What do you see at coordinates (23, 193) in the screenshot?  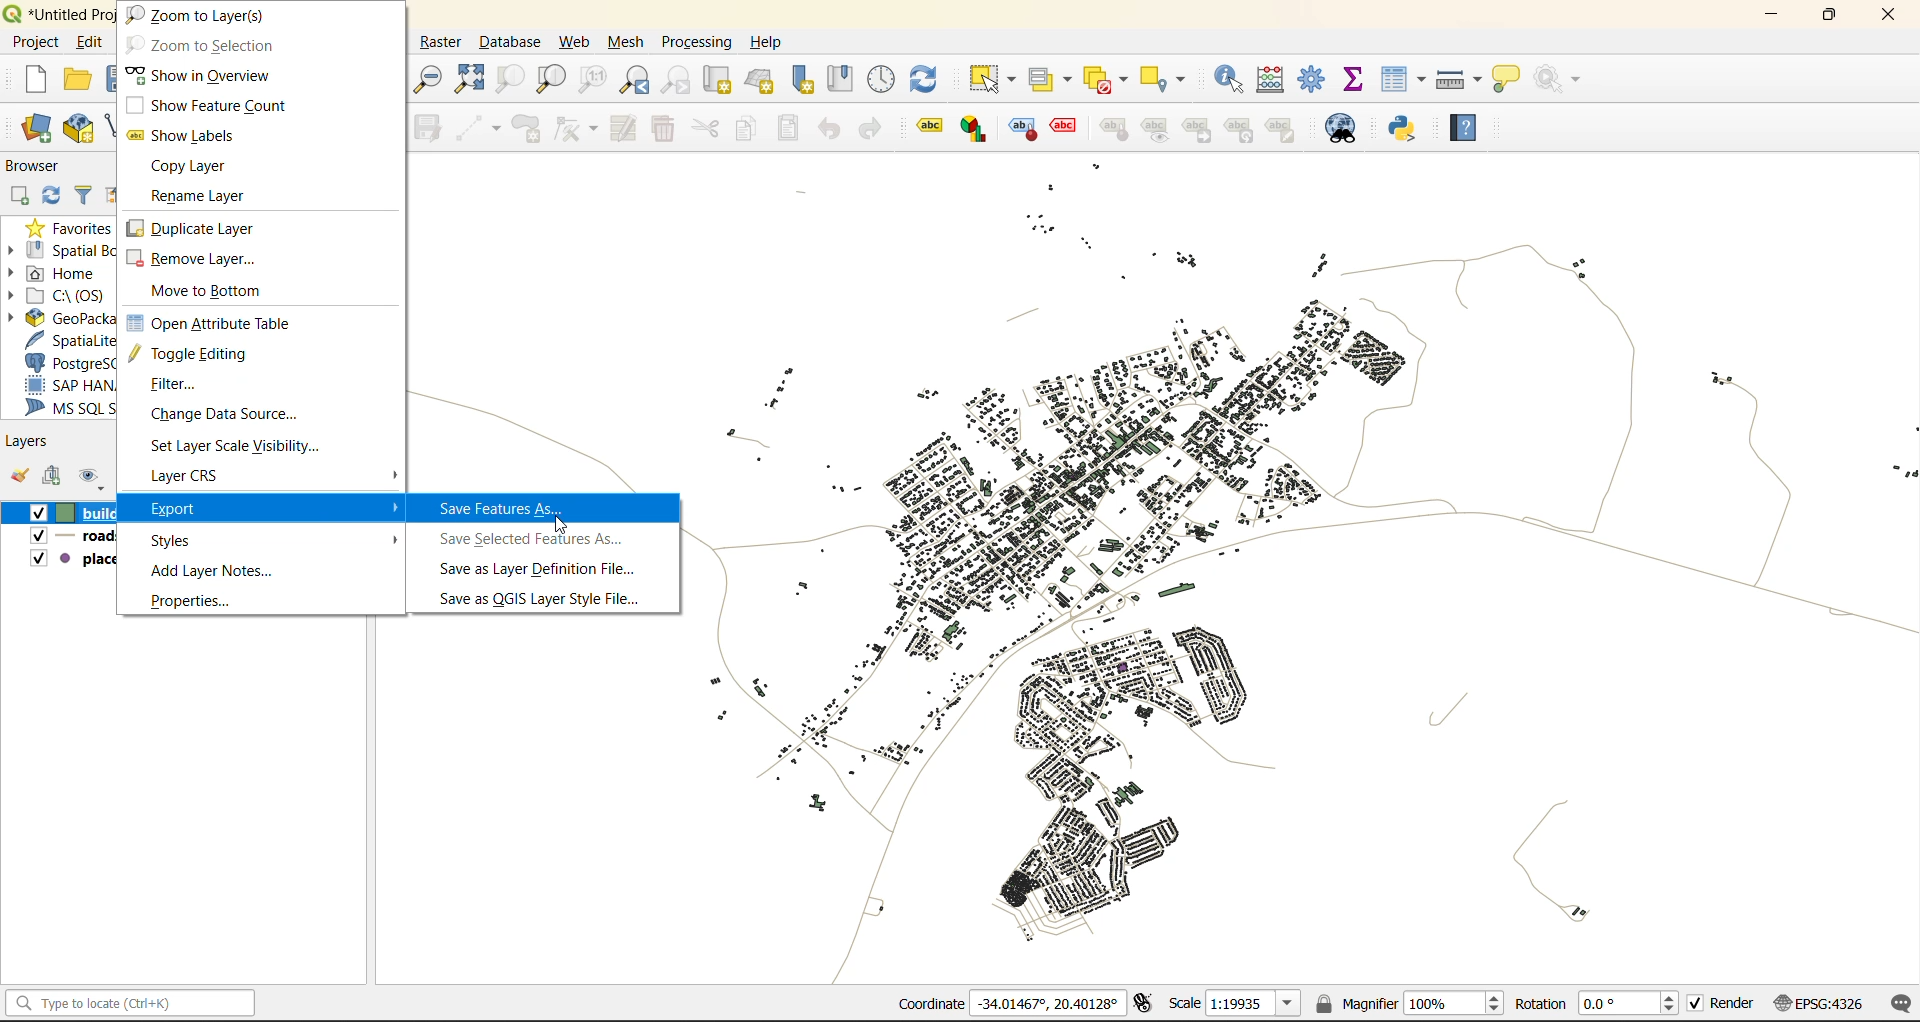 I see `add` at bounding box center [23, 193].